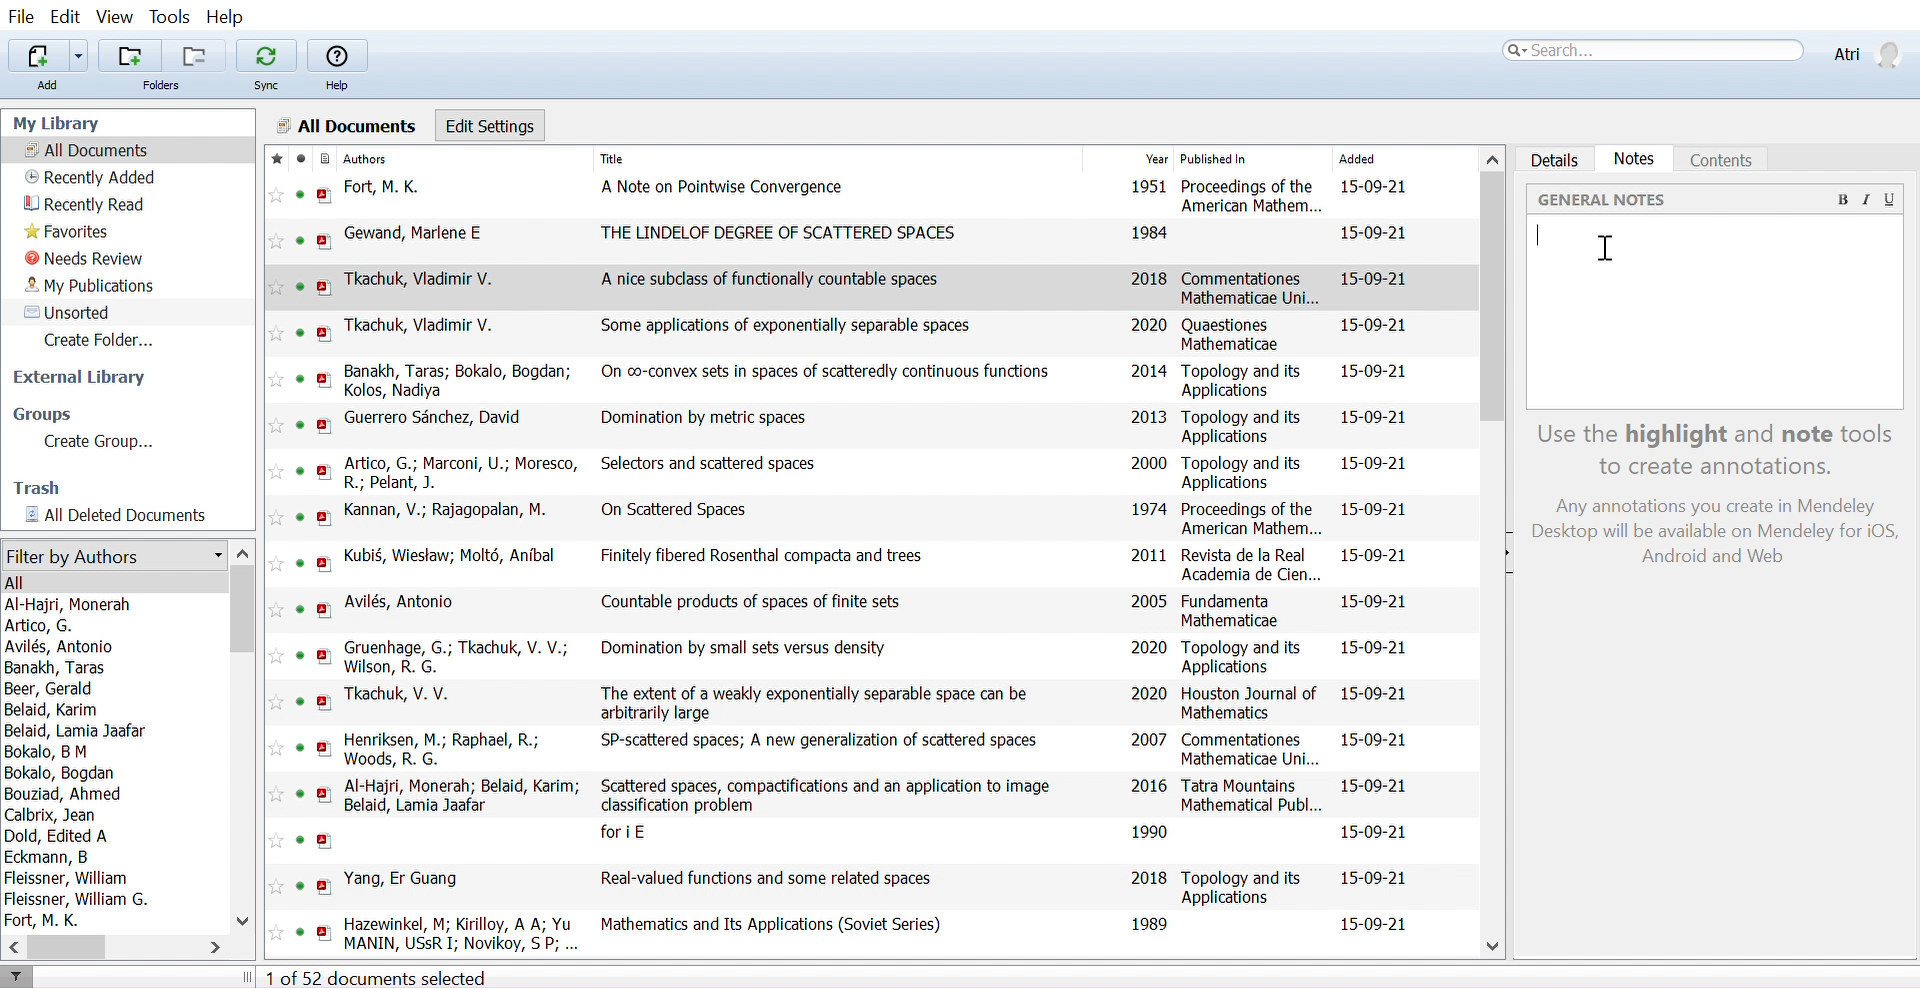  I want to click on 2020, so click(1148, 648).